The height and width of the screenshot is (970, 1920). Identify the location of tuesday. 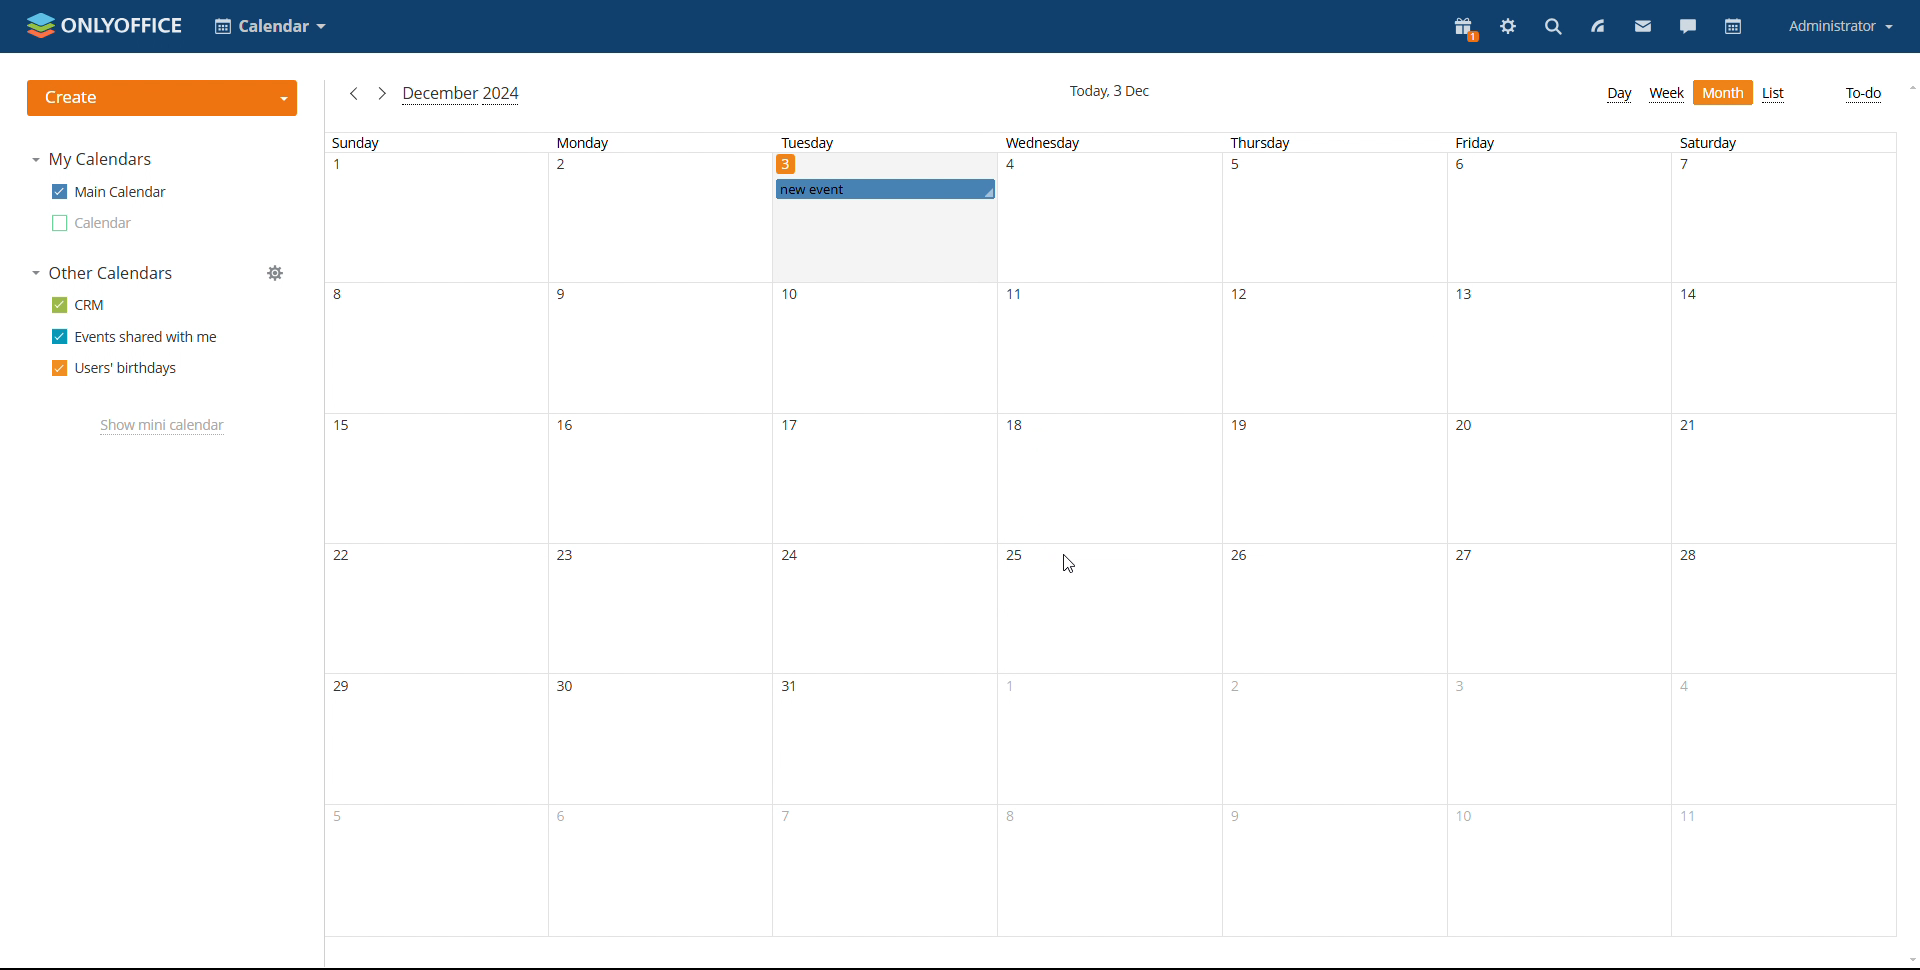
(812, 141).